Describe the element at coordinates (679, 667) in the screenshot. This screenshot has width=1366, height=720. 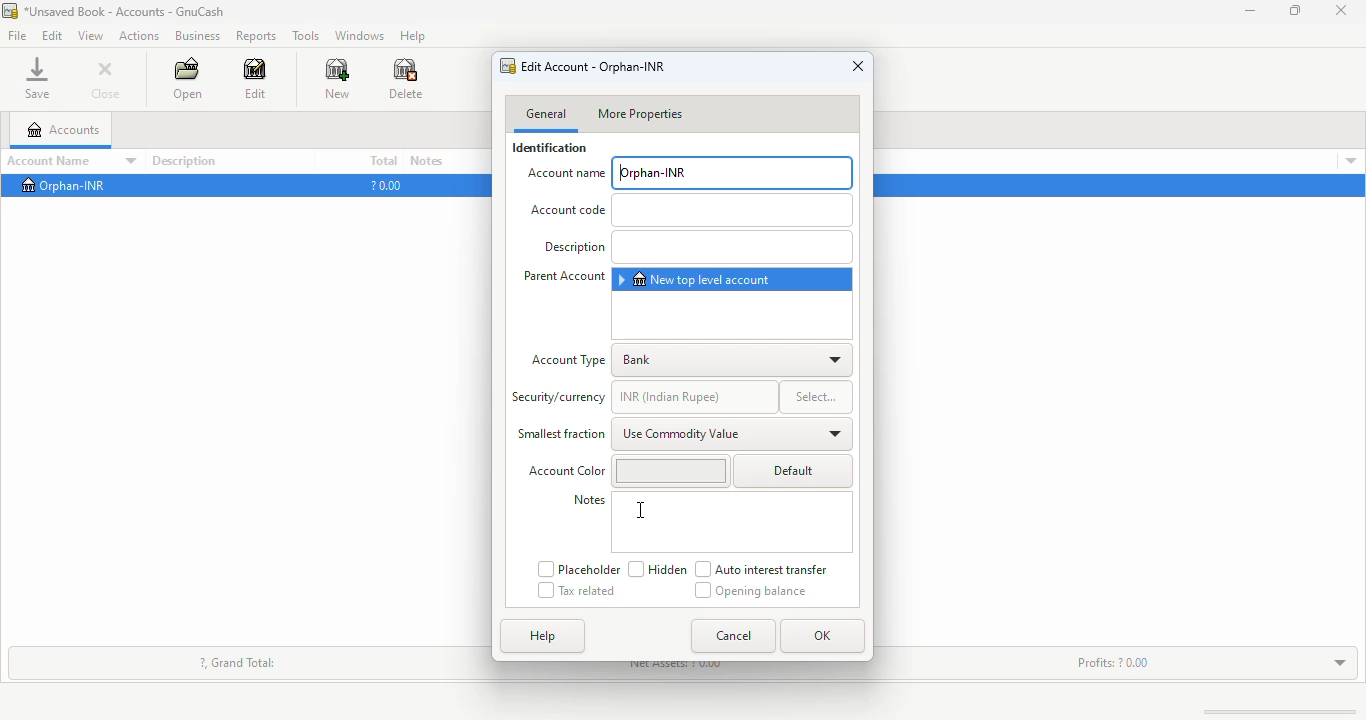
I see `net assets: ? 0.00` at that location.